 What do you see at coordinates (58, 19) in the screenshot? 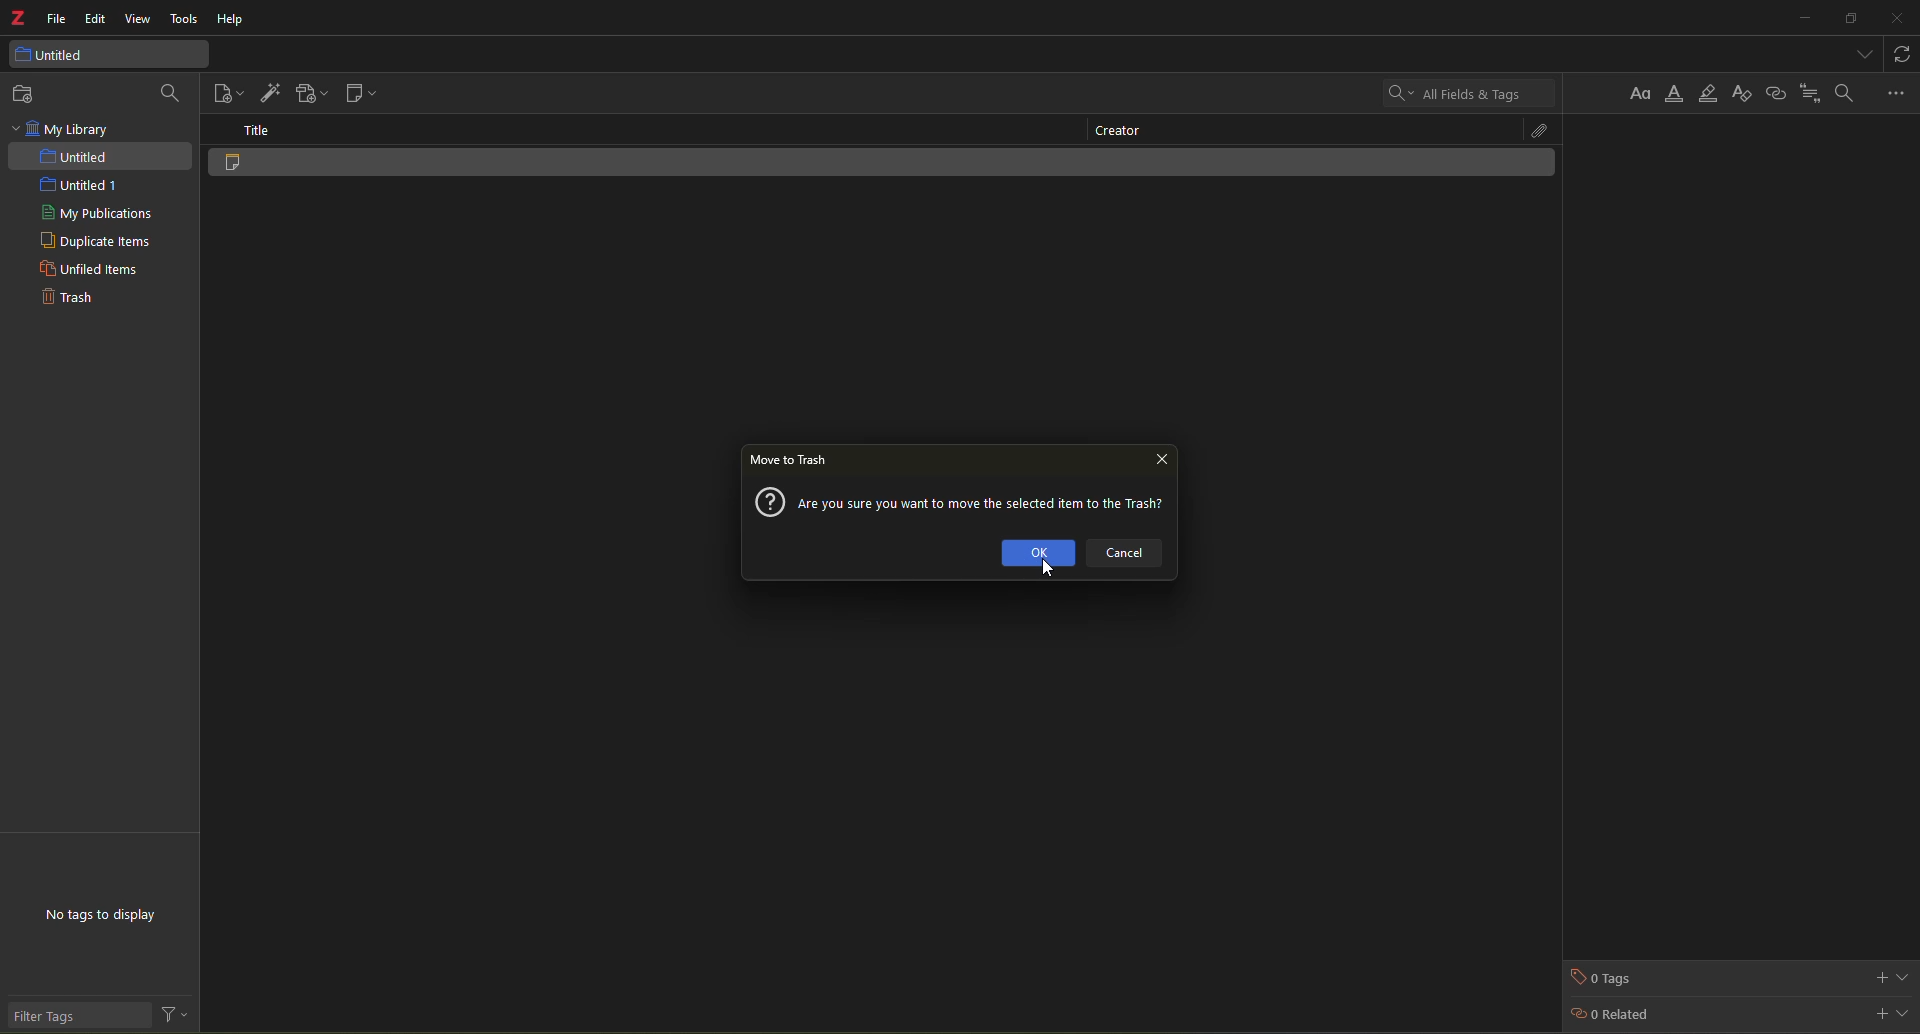
I see `file` at bounding box center [58, 19].